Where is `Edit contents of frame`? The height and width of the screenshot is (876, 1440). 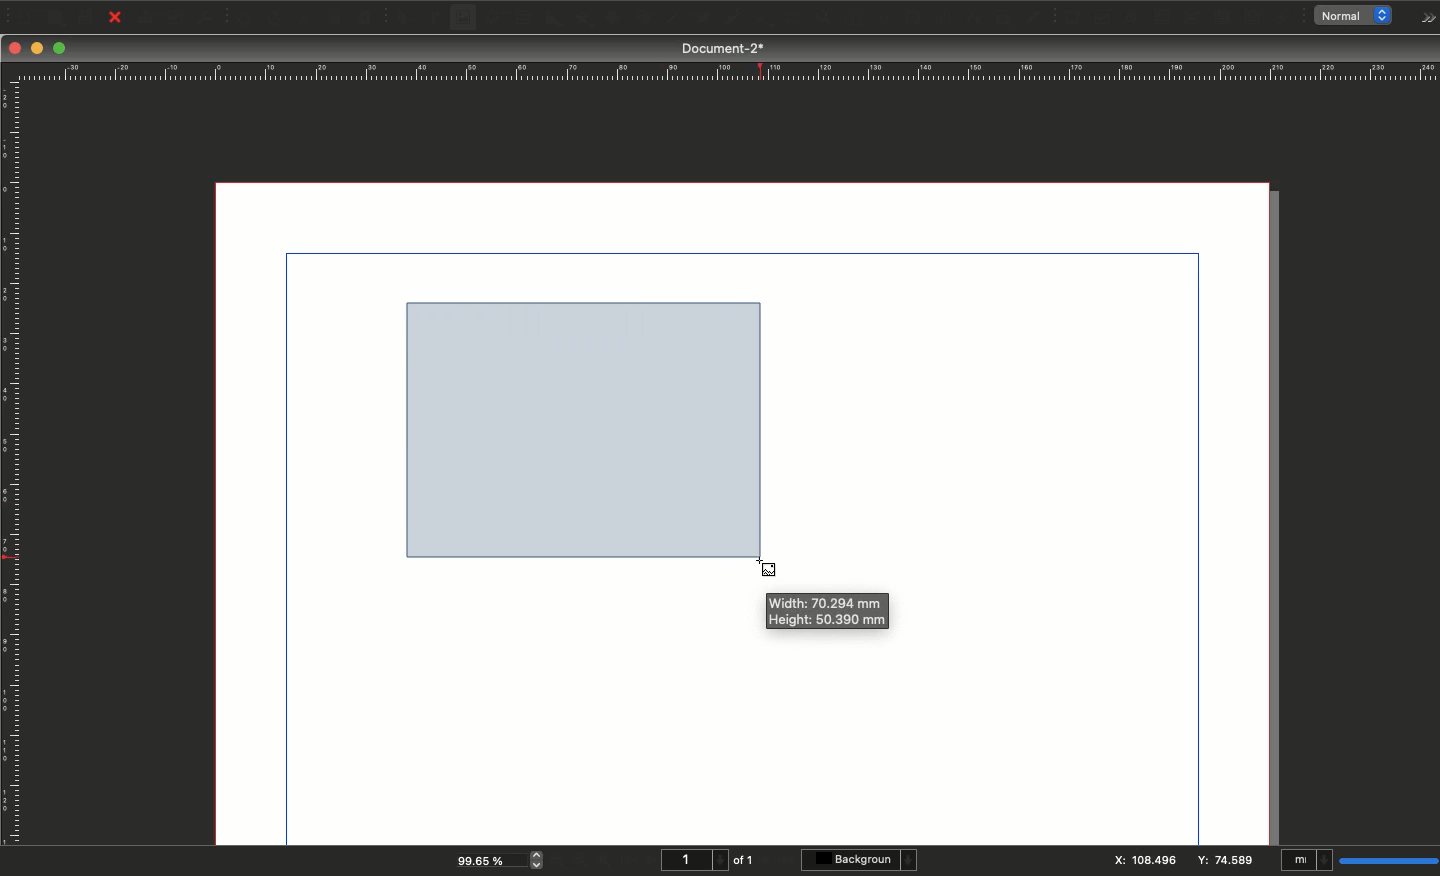
Edit contents of frame is located at coordinates (833, 19).